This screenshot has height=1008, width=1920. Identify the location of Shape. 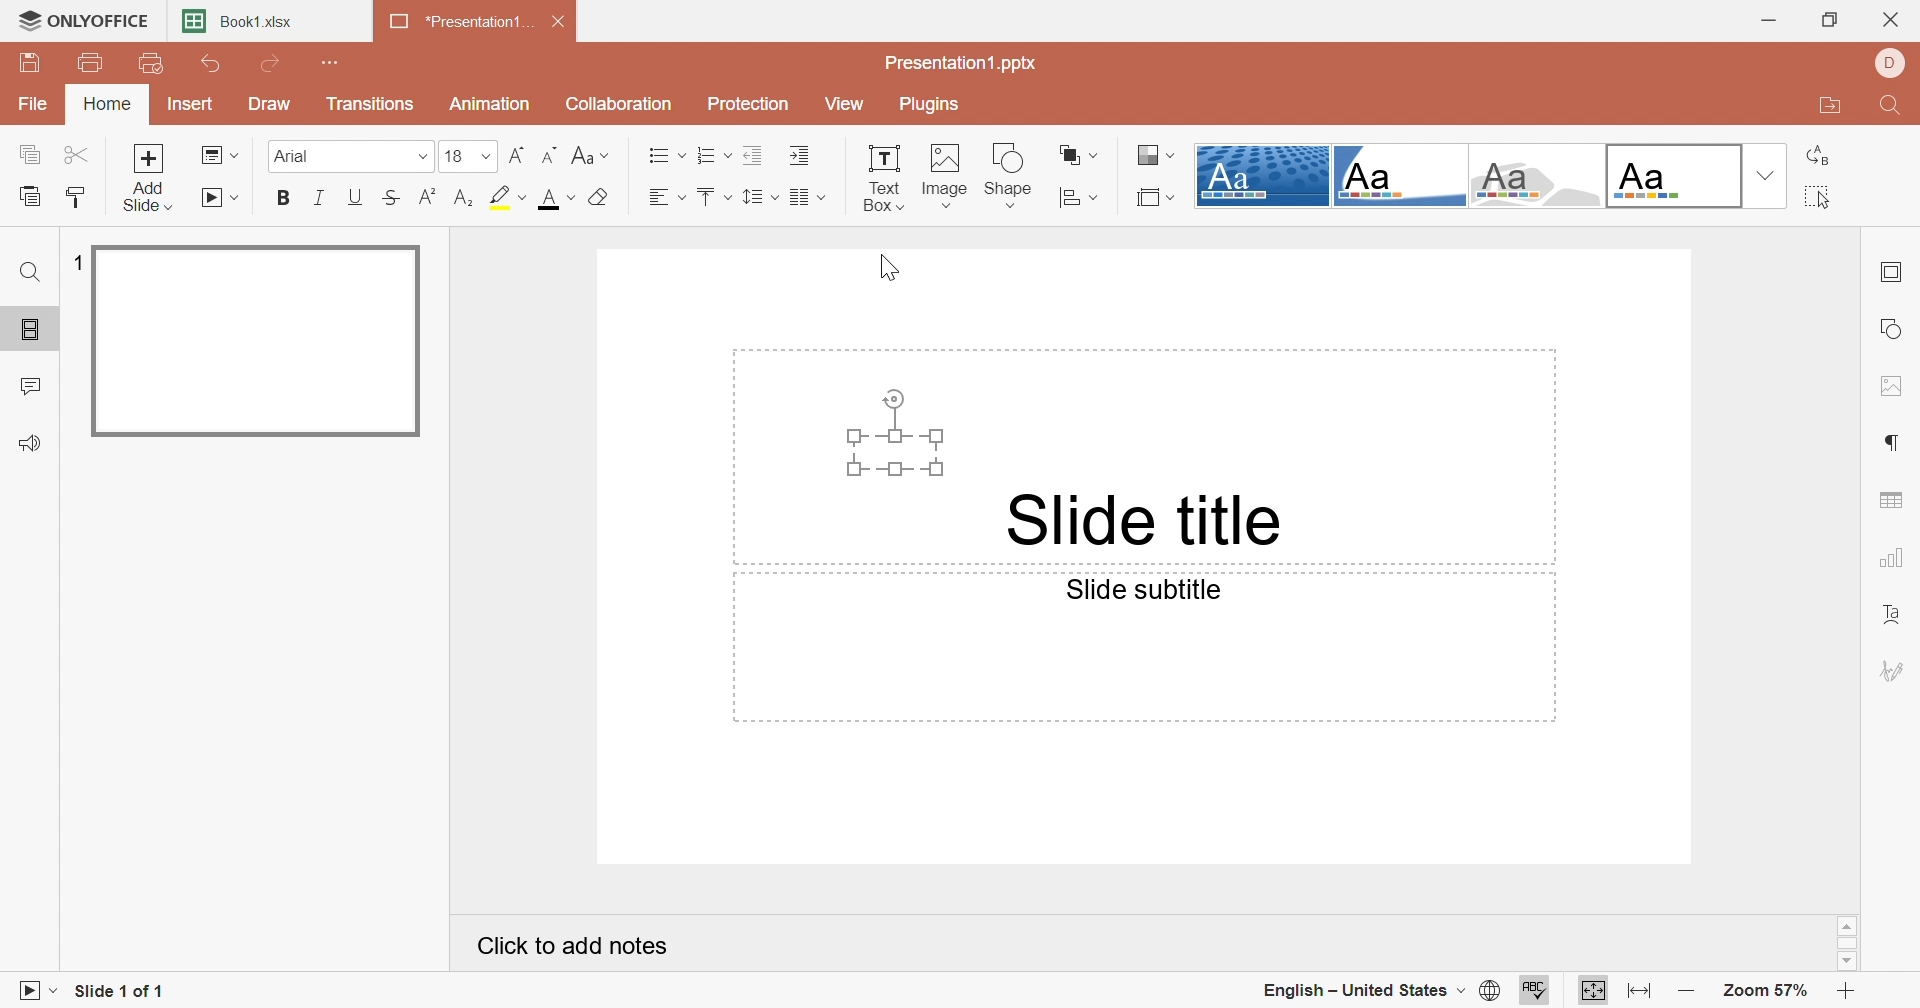
(1012, 156).